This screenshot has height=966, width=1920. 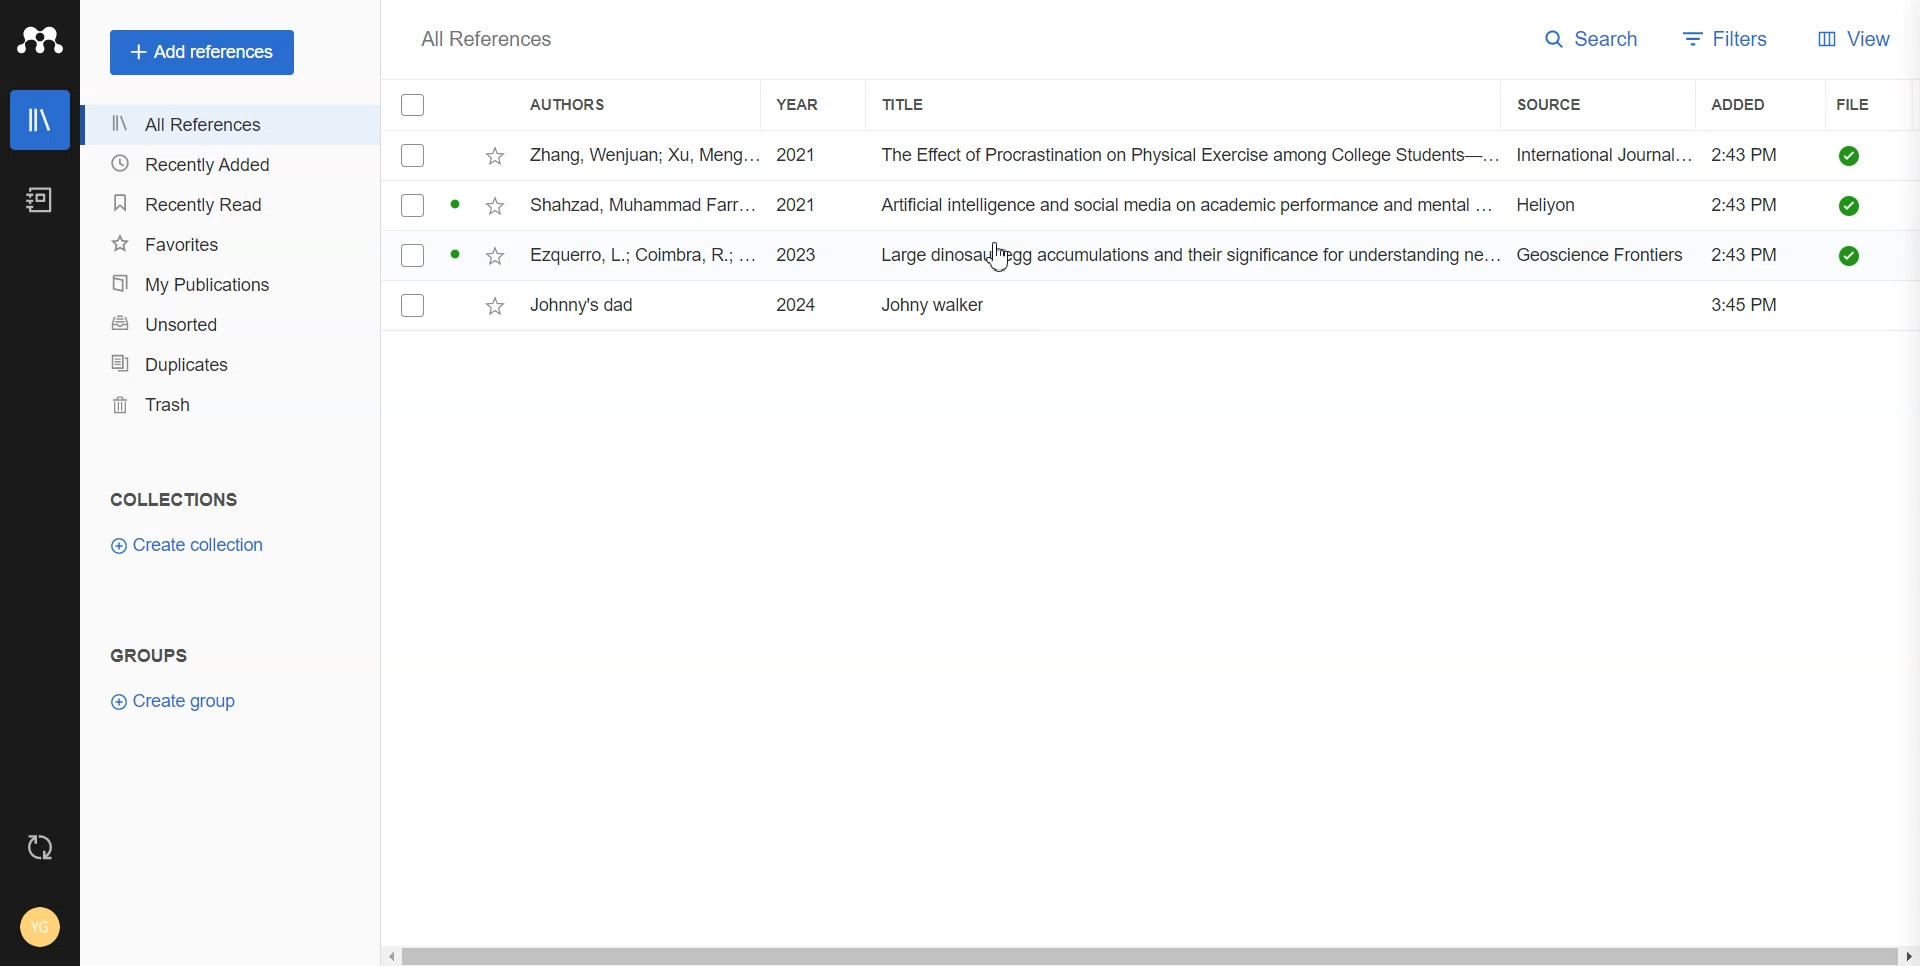 What do you see at coordinates (1864, 40) in the screenshot?
I see `View` at bounding box center [1864, 40].